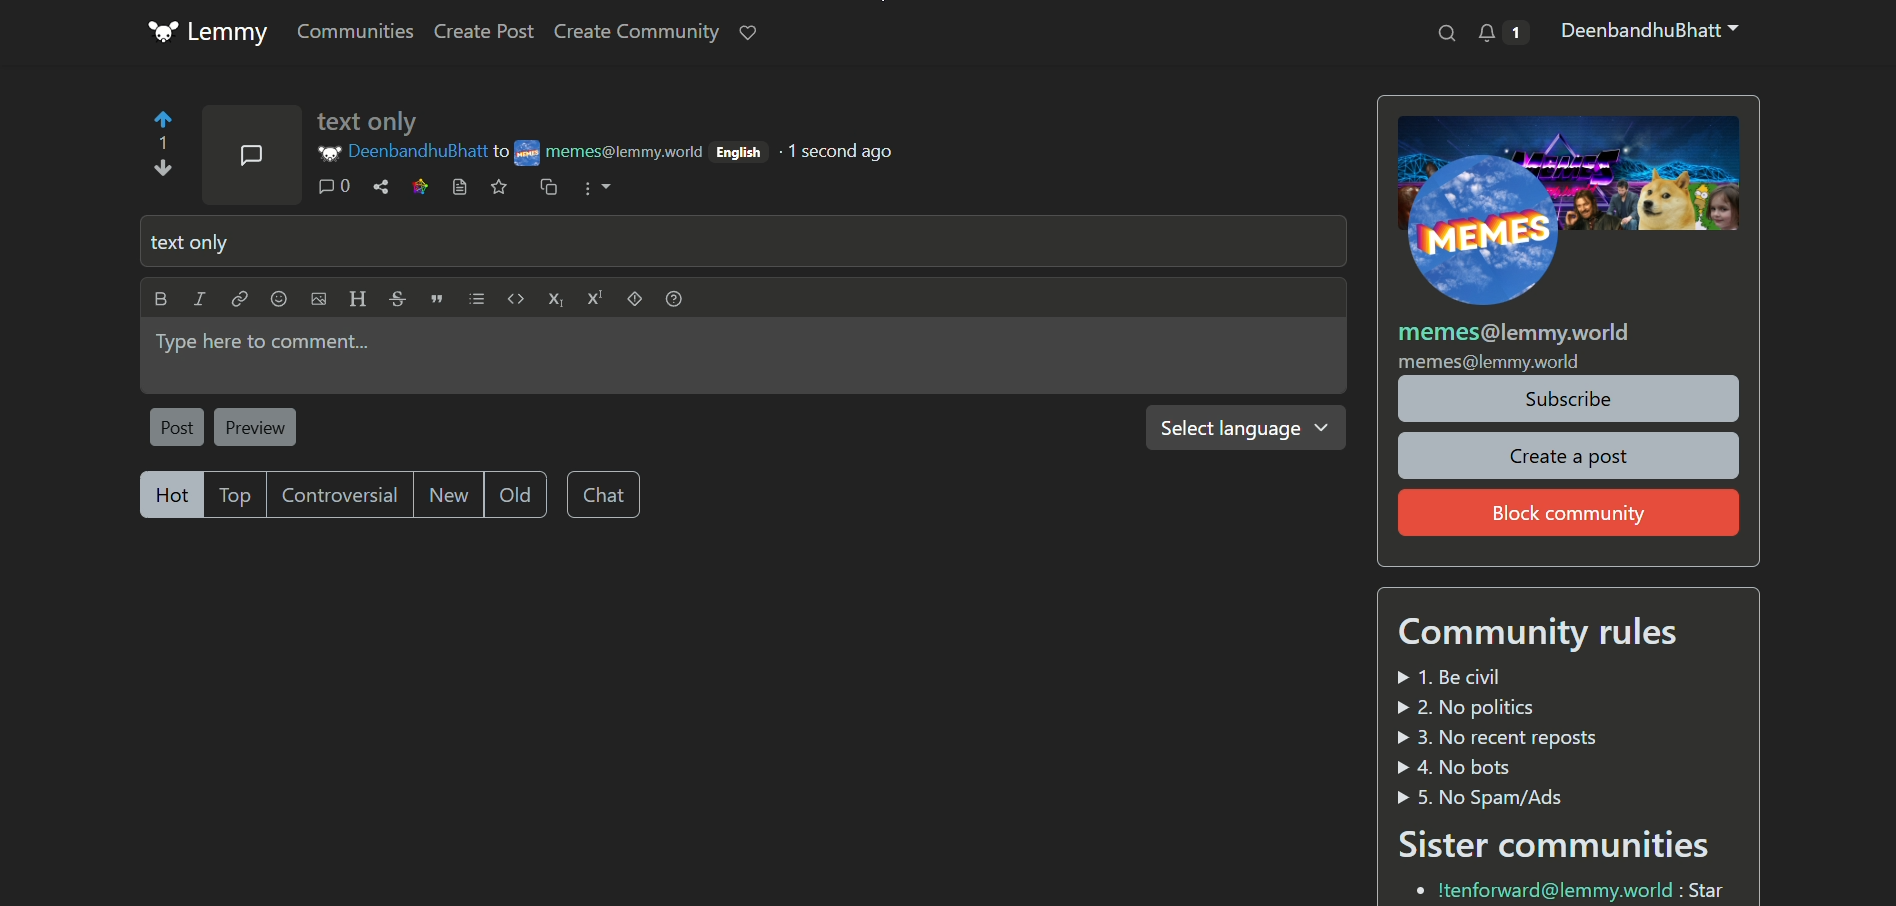 The width and height of the screenshot is (1896, 906). What do you see at coordinates (1502, 31) in the screenshot?
I see `notifications` at bounding box center [1502, 31].